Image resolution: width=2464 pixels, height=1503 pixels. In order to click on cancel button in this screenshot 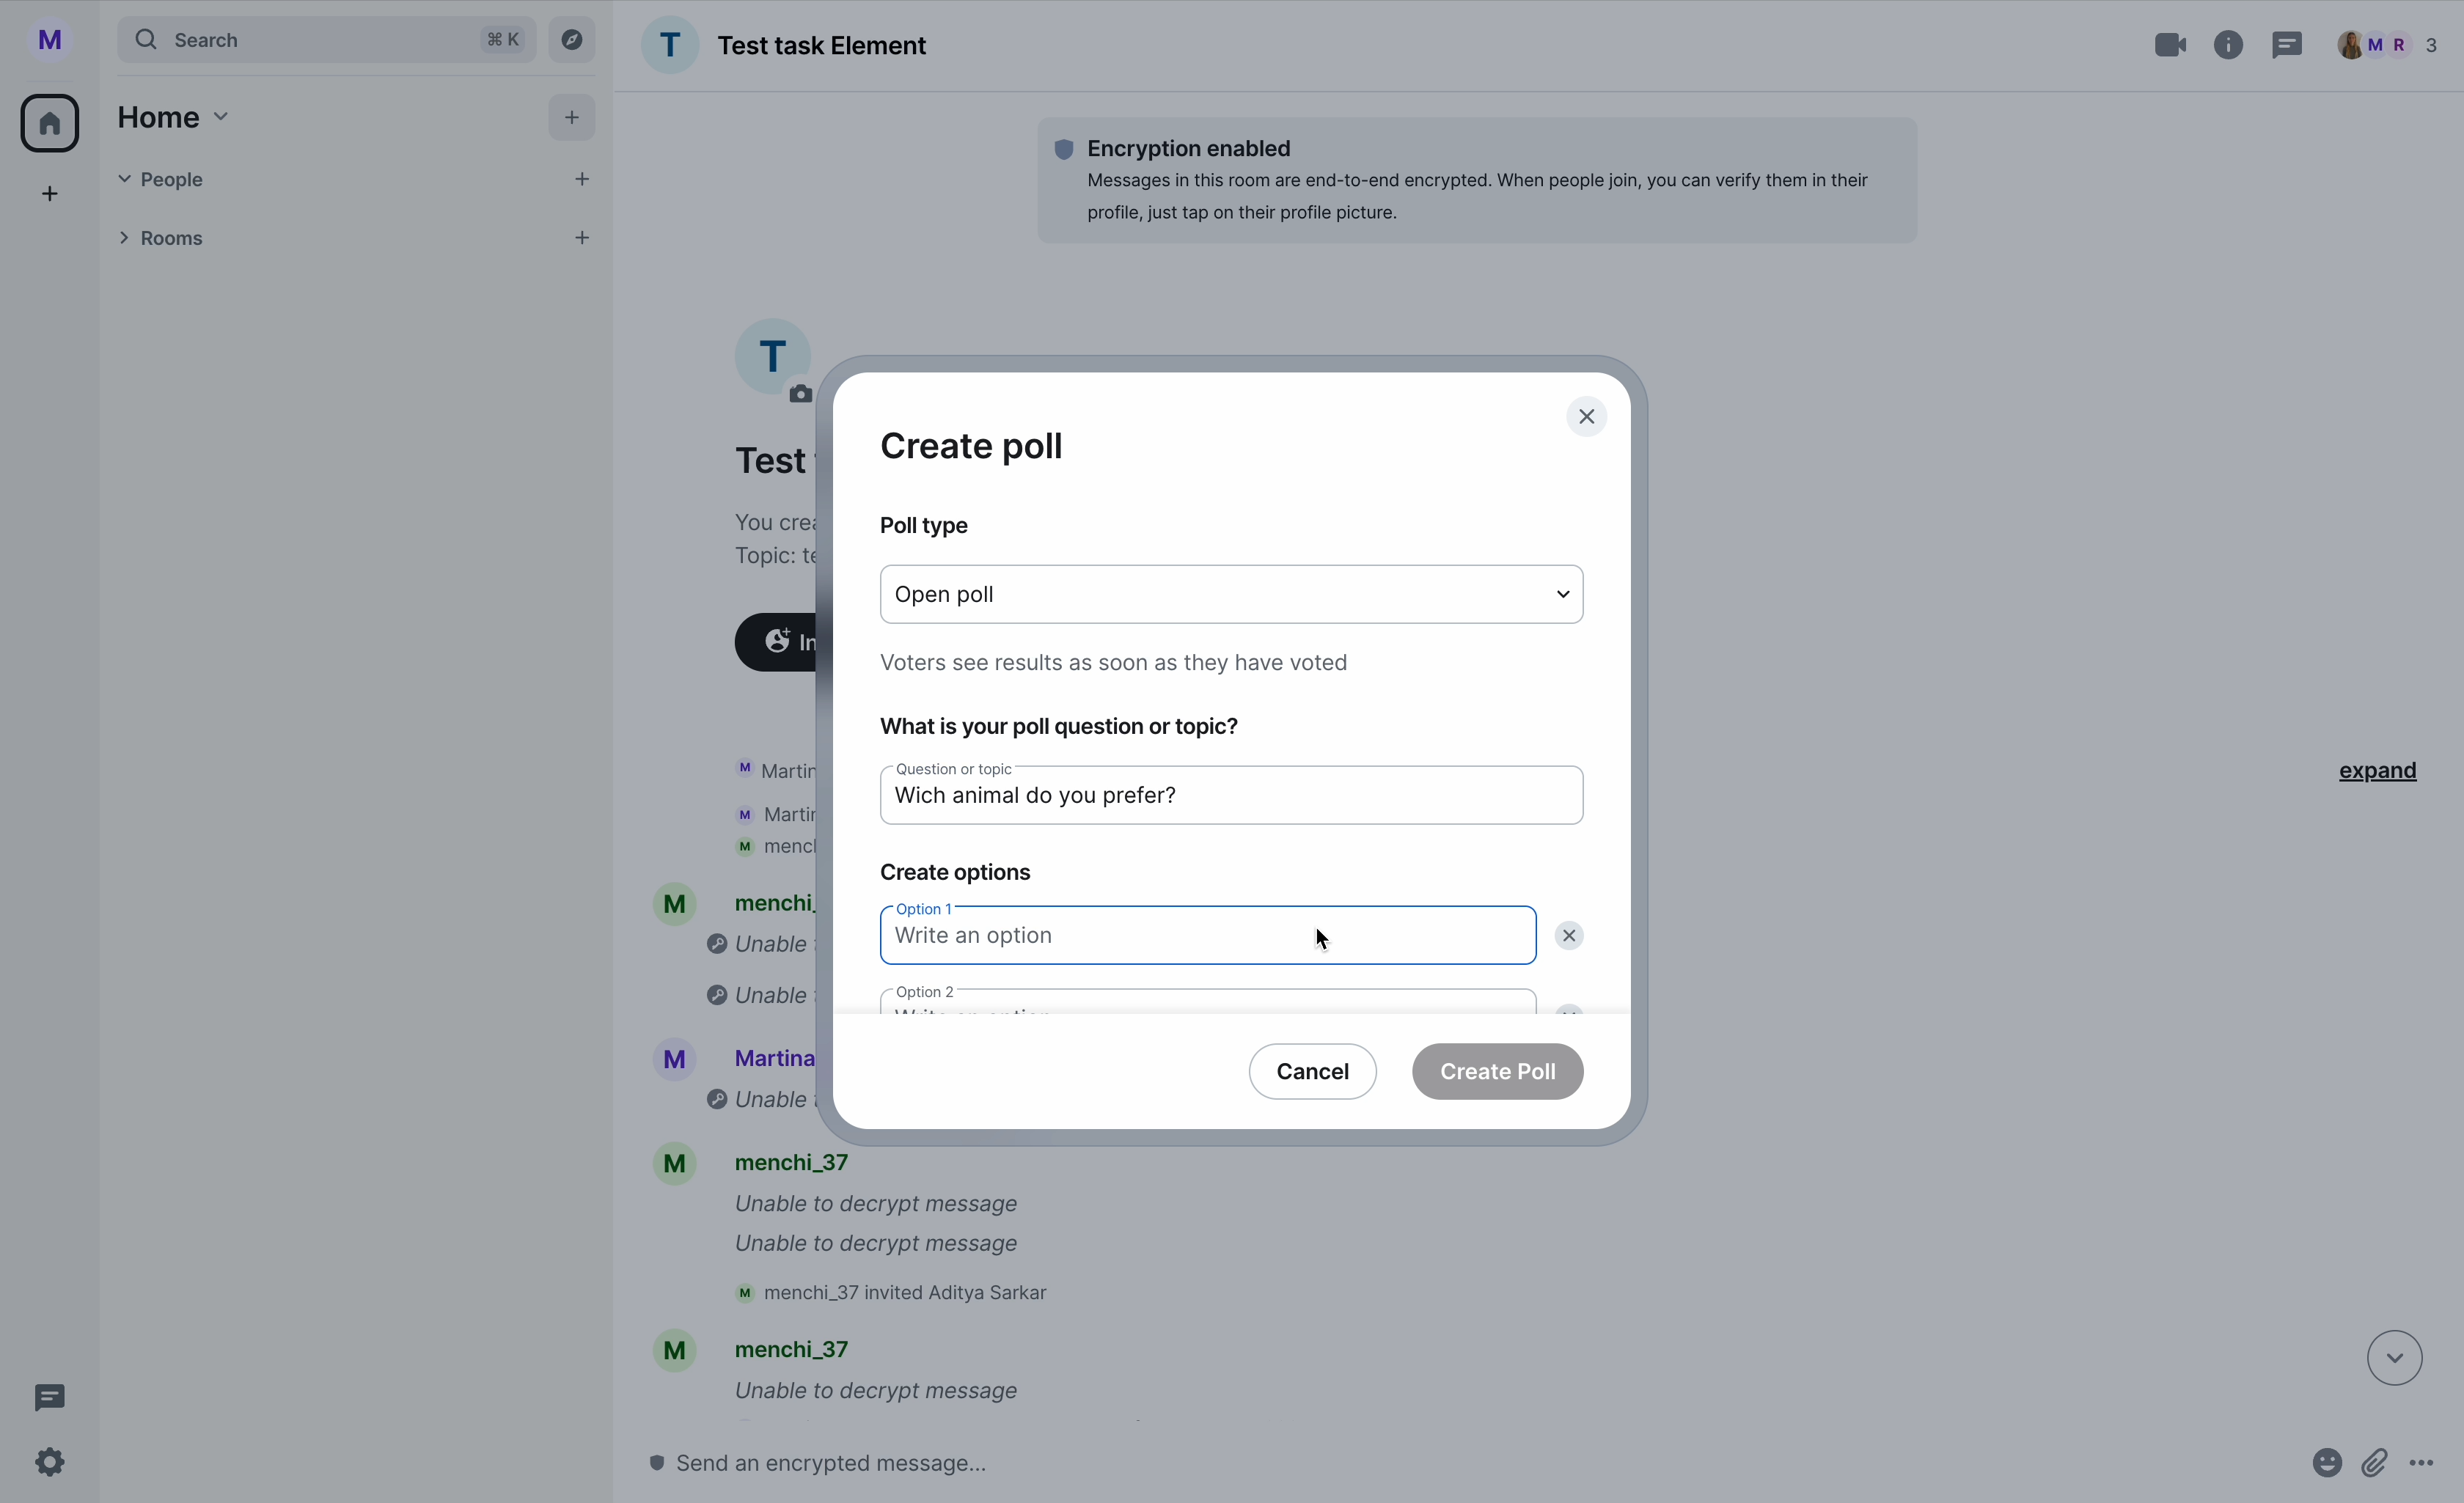, I will do `click(1315, 1069)`.